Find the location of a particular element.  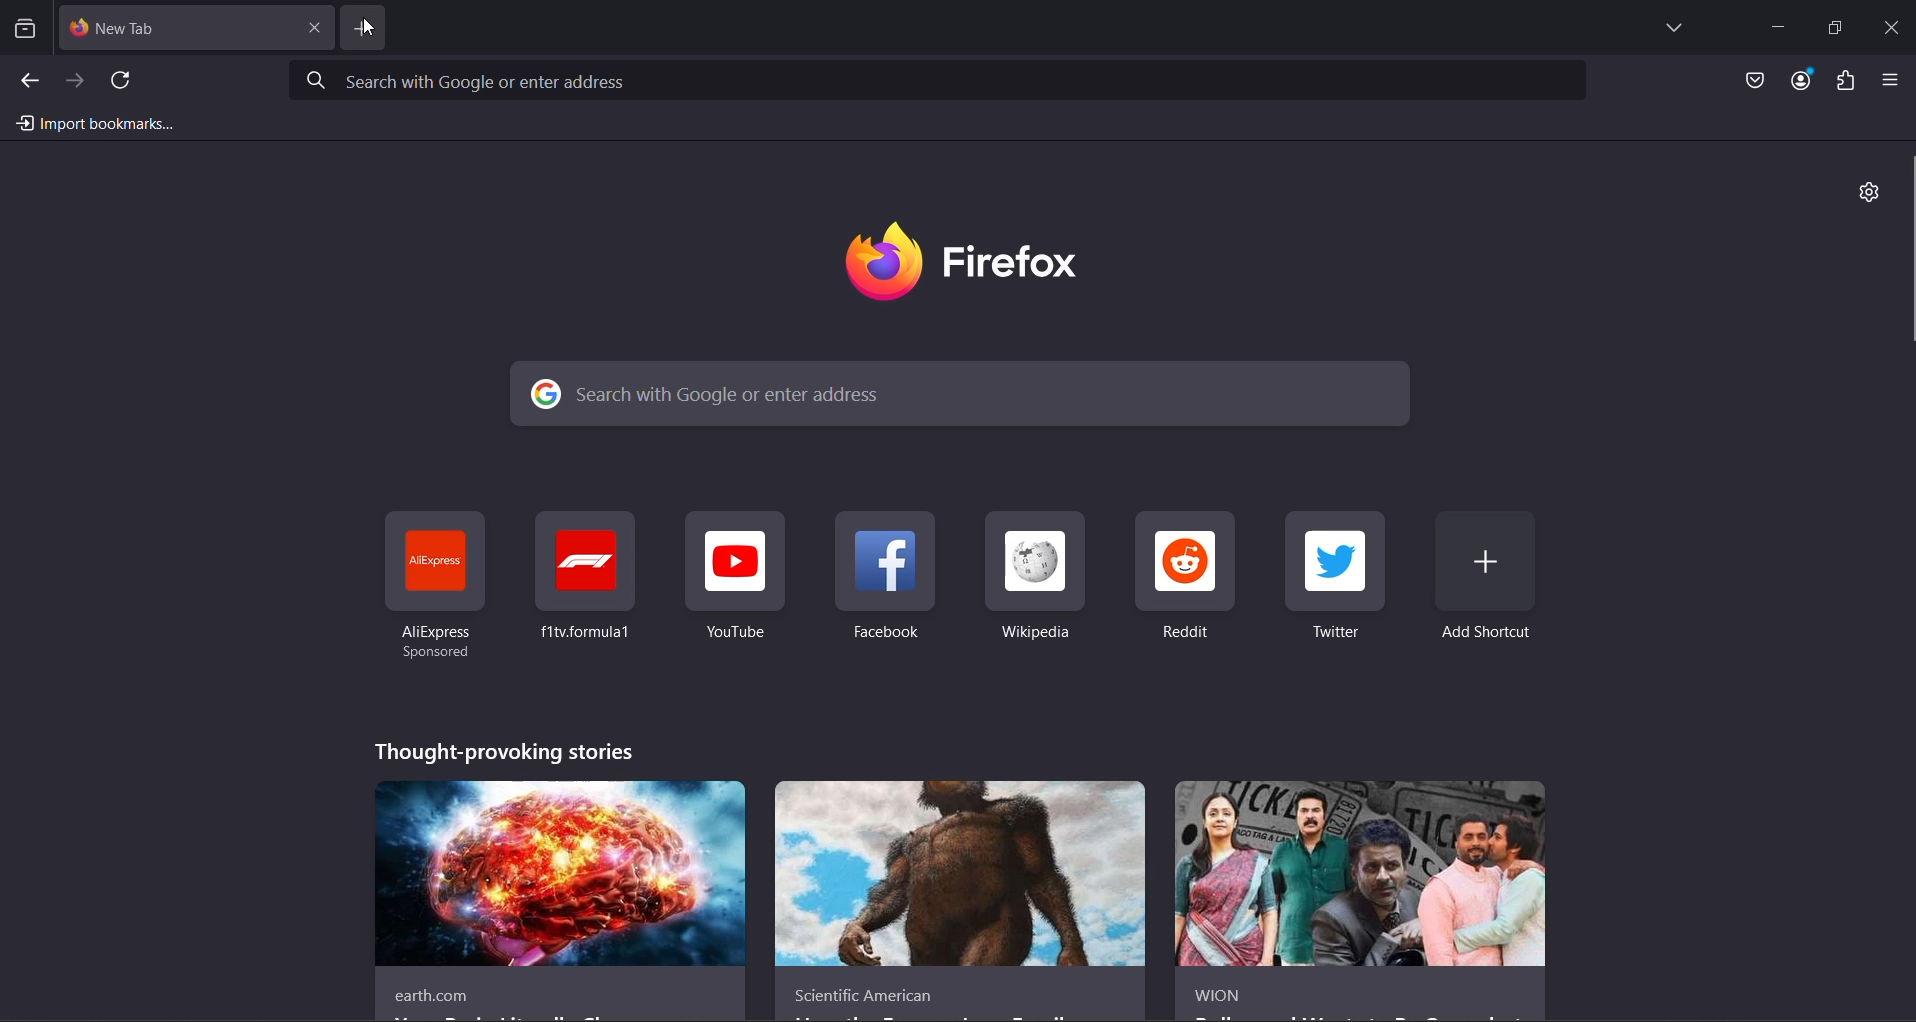

open a new tab is located at coordinates (363, 27).